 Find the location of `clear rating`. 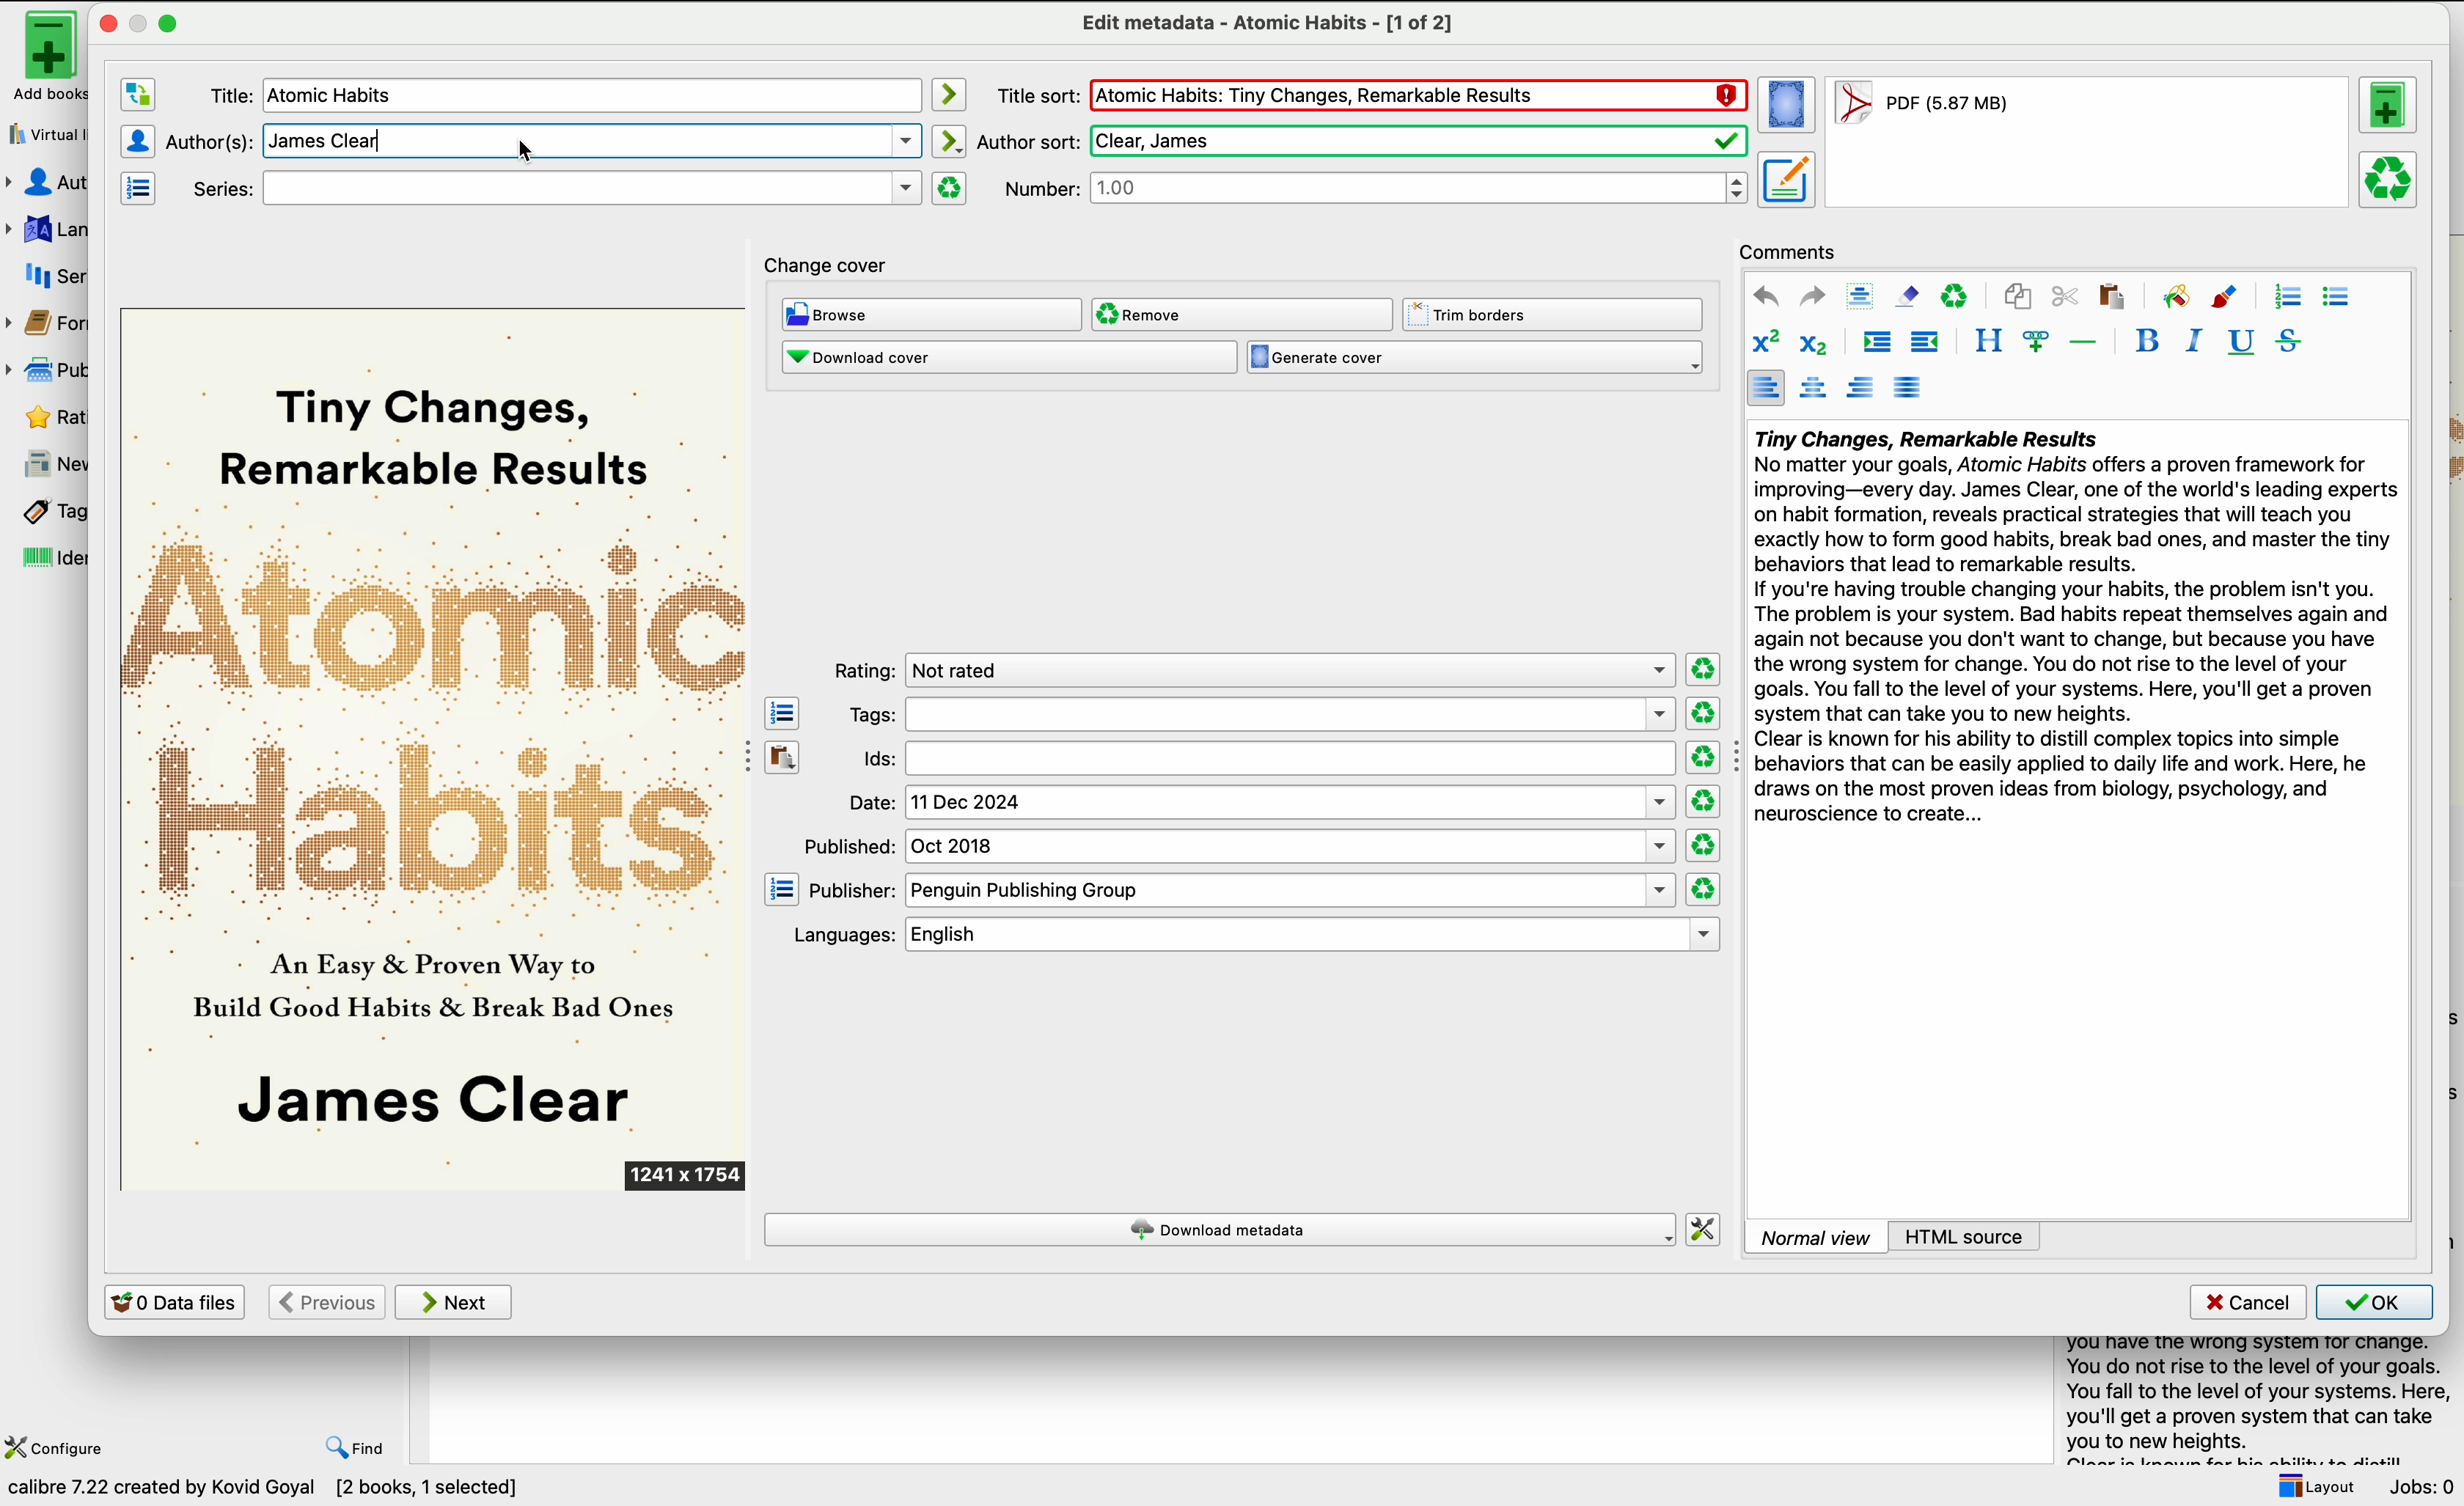

clear rating is located at coordinates (1701, 757).